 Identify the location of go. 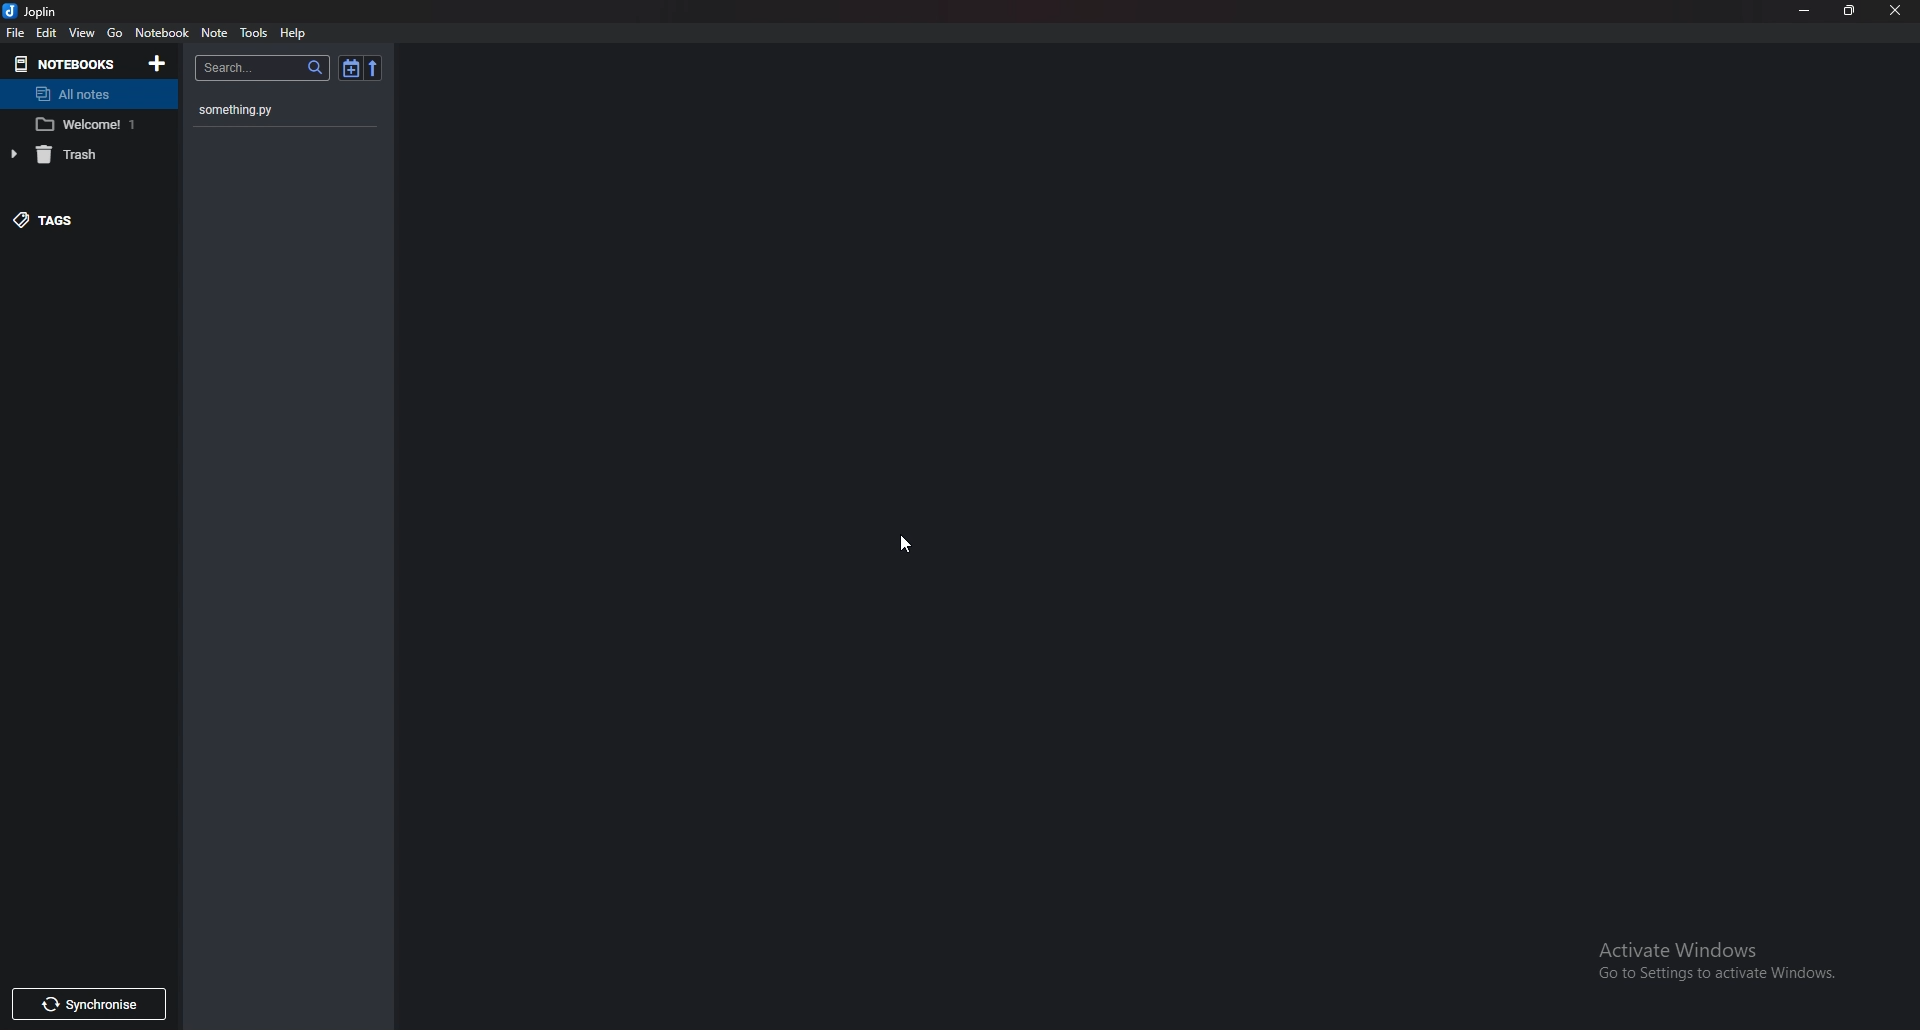
(115, 32).